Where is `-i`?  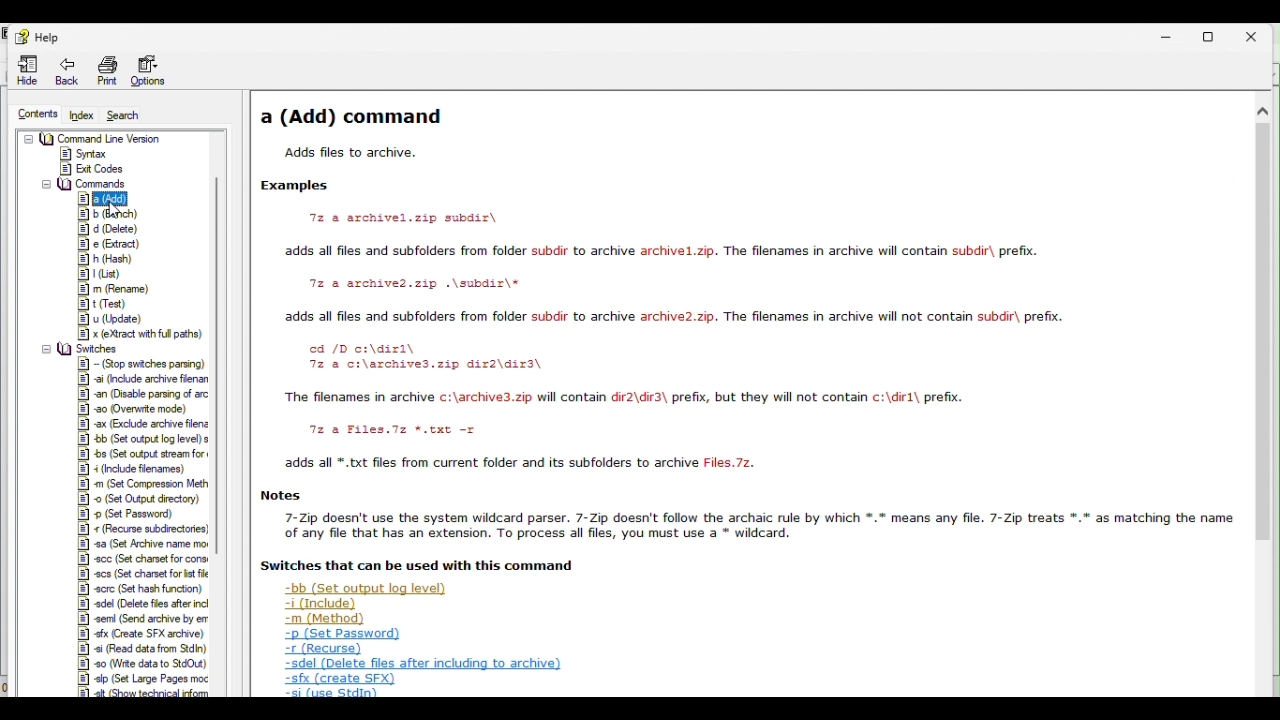
-i is located at coordinates (140, 469).